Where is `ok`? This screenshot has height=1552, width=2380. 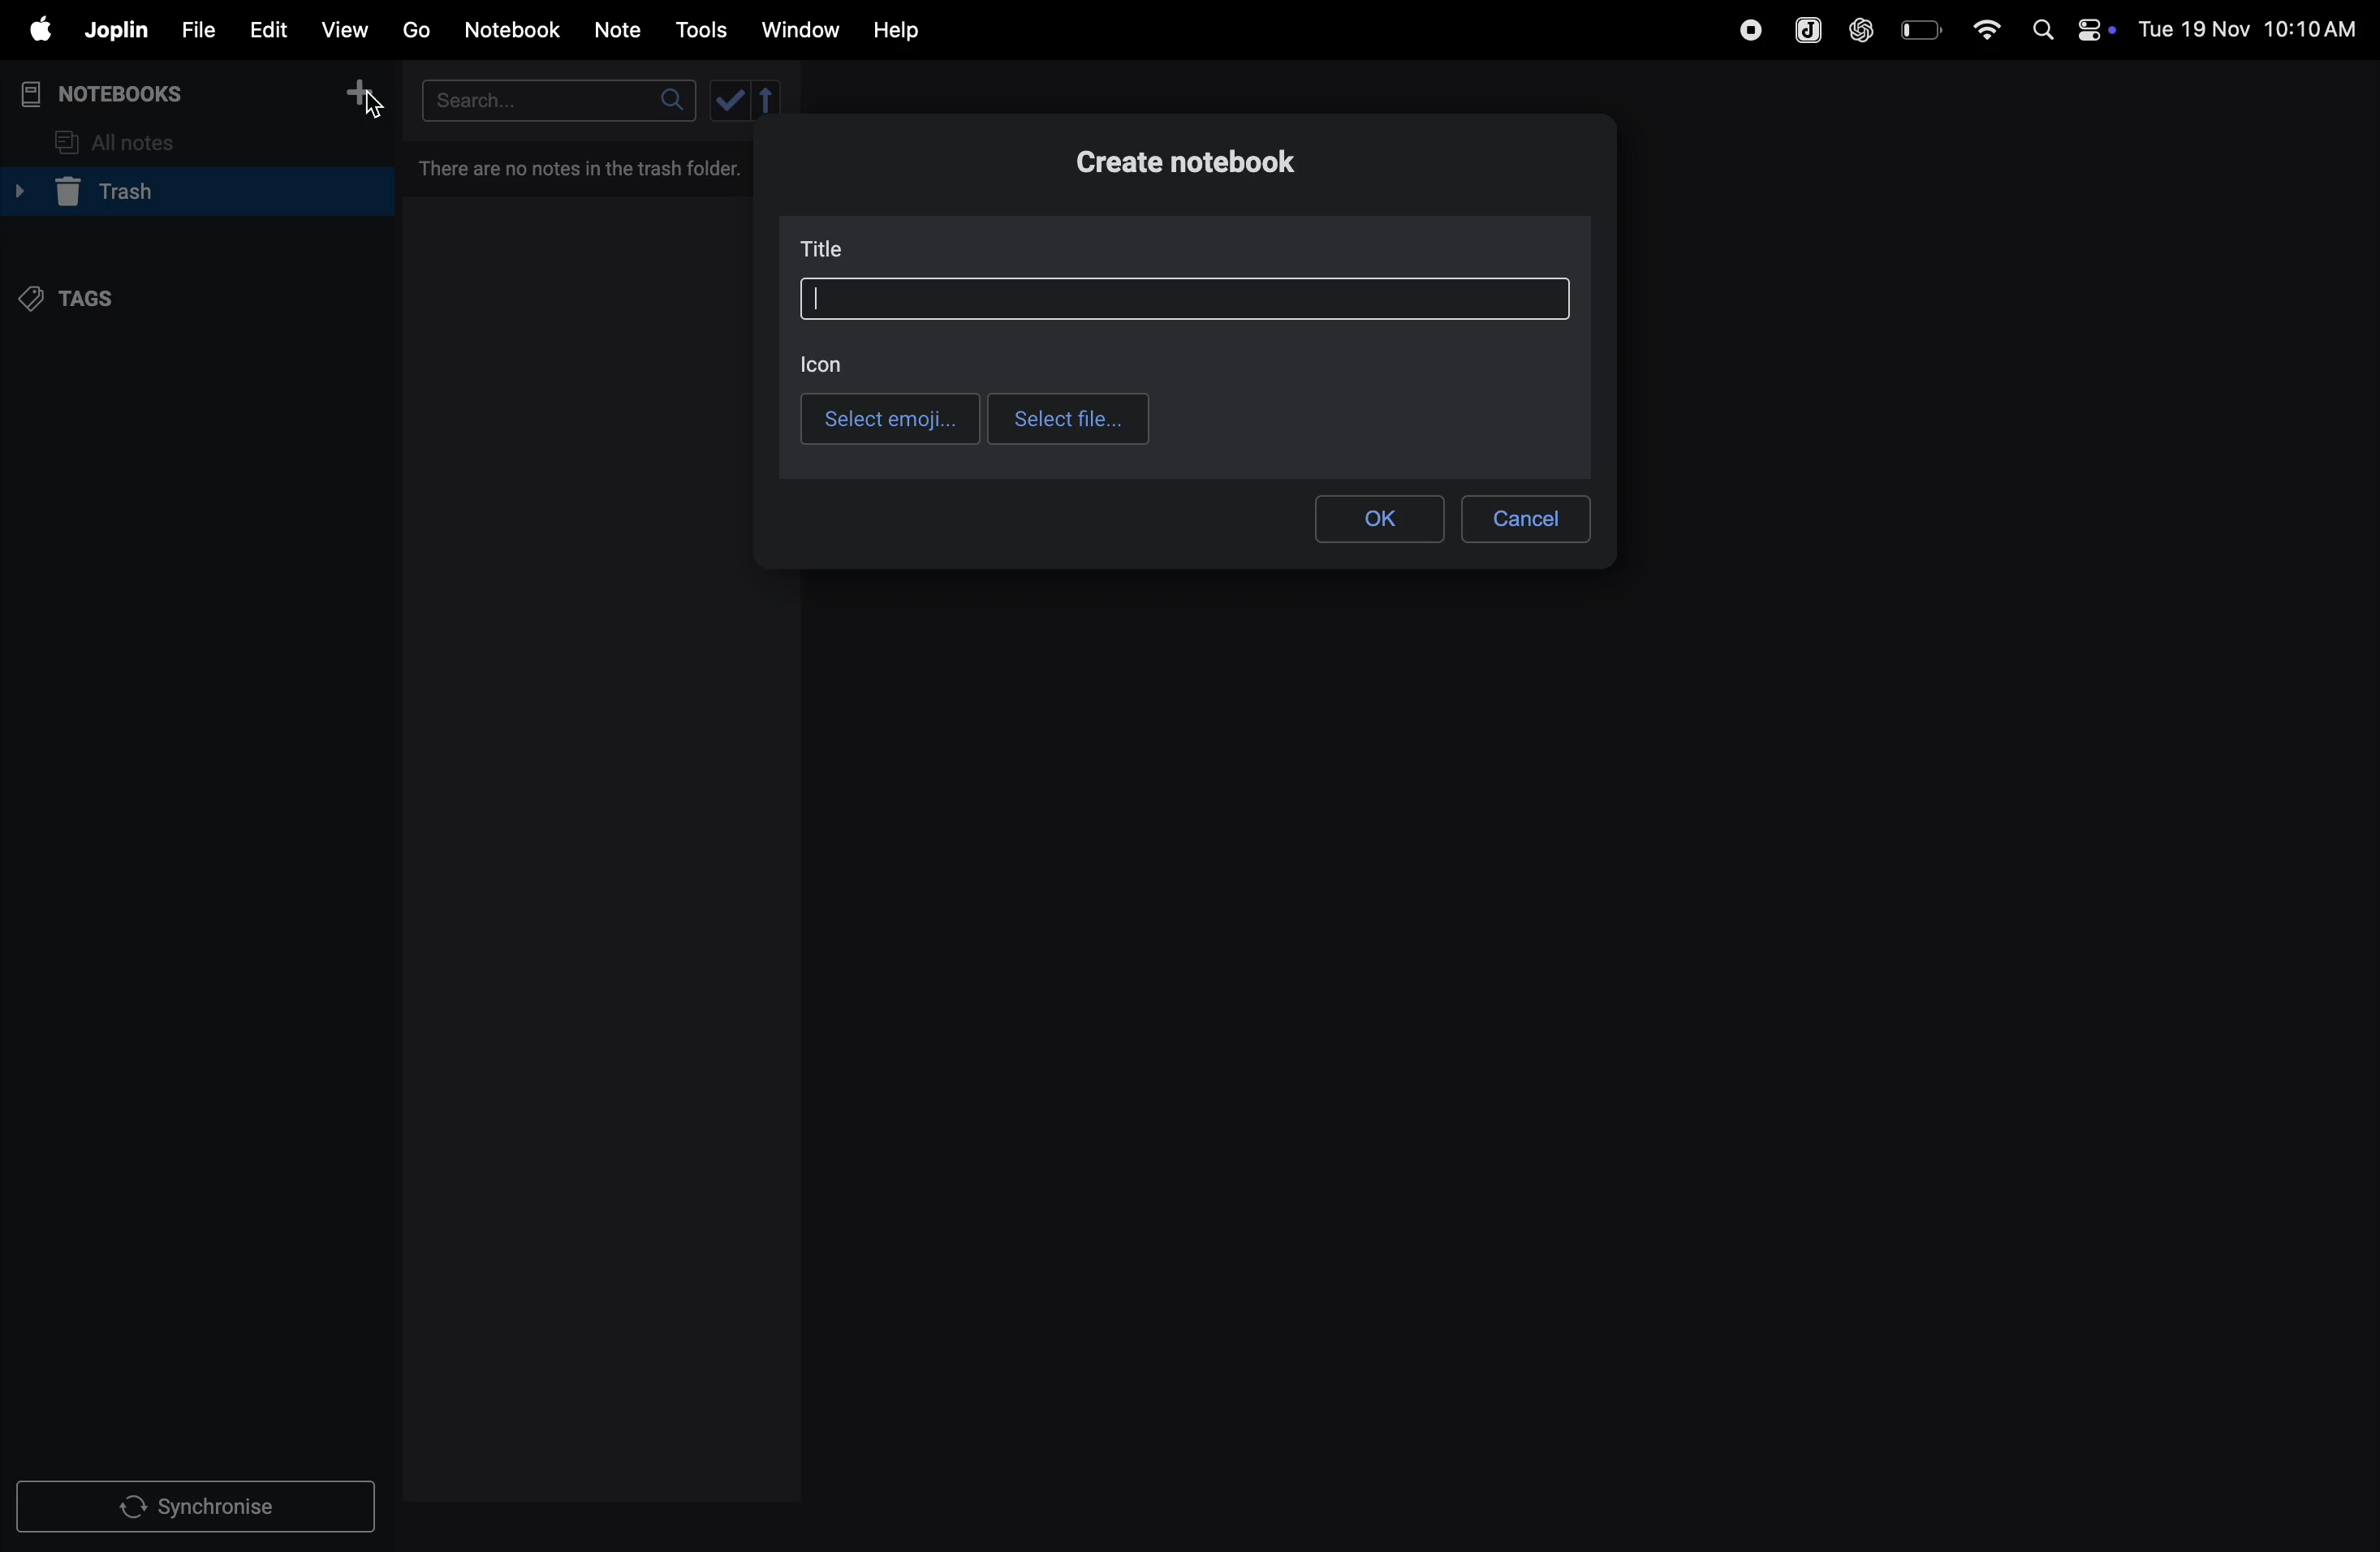
ok is located at coordinates (1381, 515).